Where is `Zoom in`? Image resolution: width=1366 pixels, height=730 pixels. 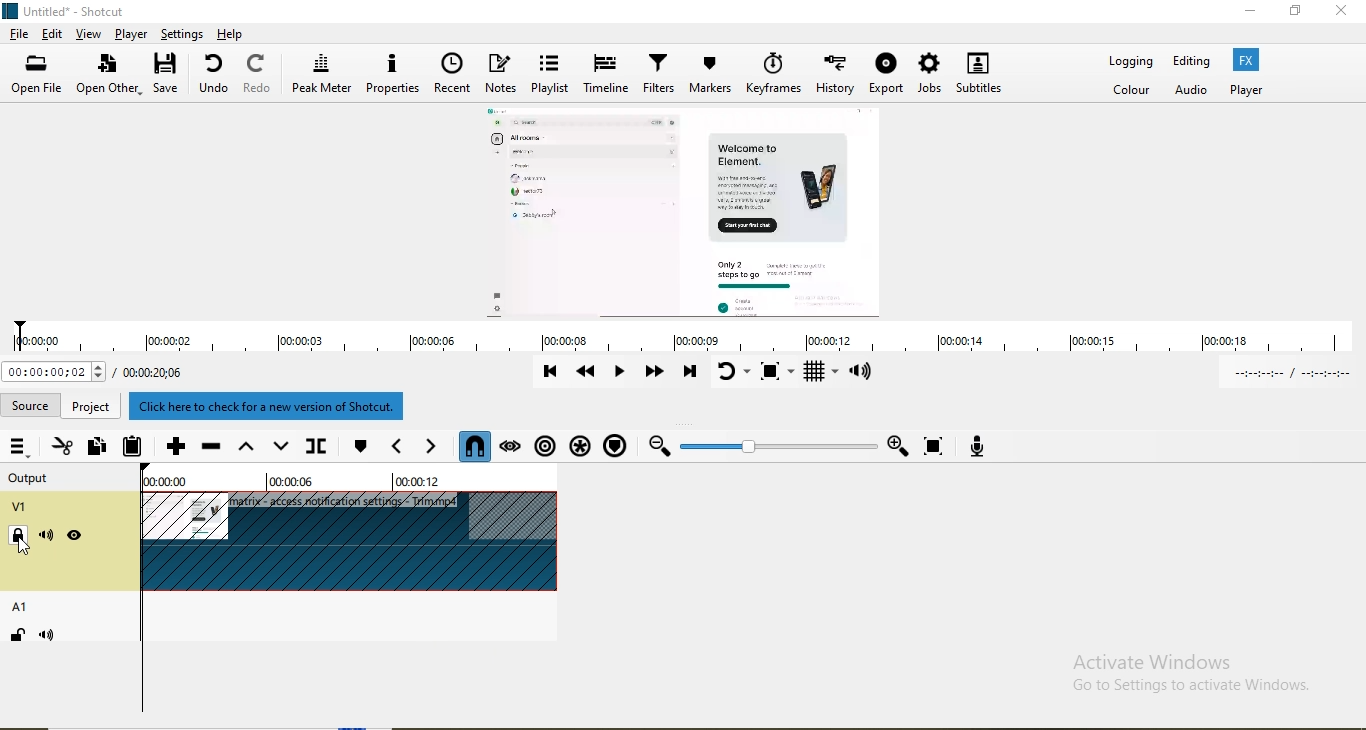
Zoom in is located at coordinates (896, 446).